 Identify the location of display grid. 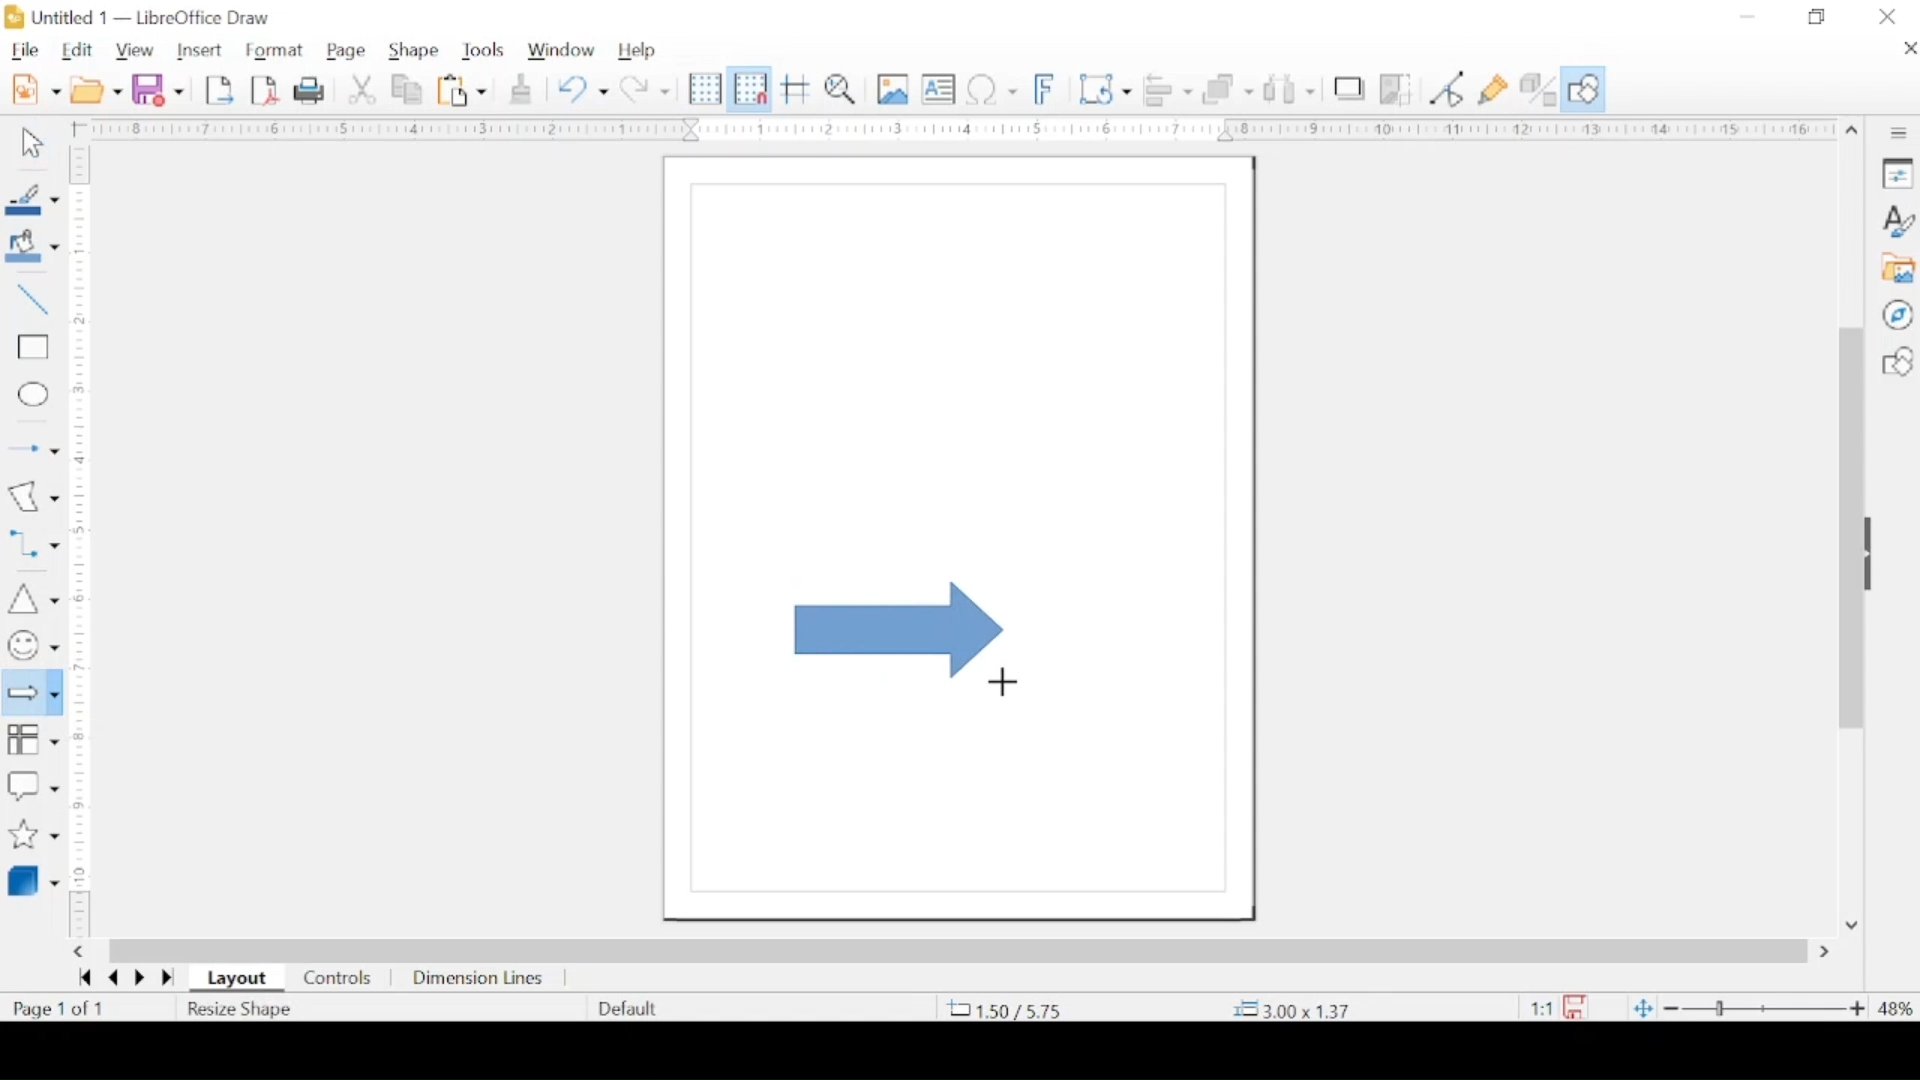
(704, 88).